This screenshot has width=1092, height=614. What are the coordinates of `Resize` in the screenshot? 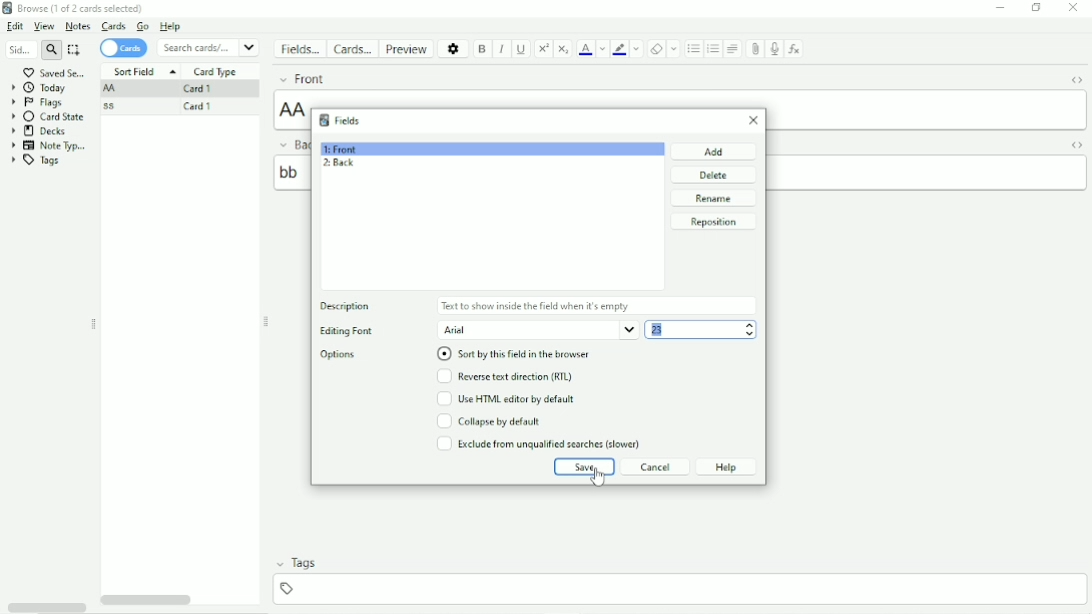 It's located at (93, 324).